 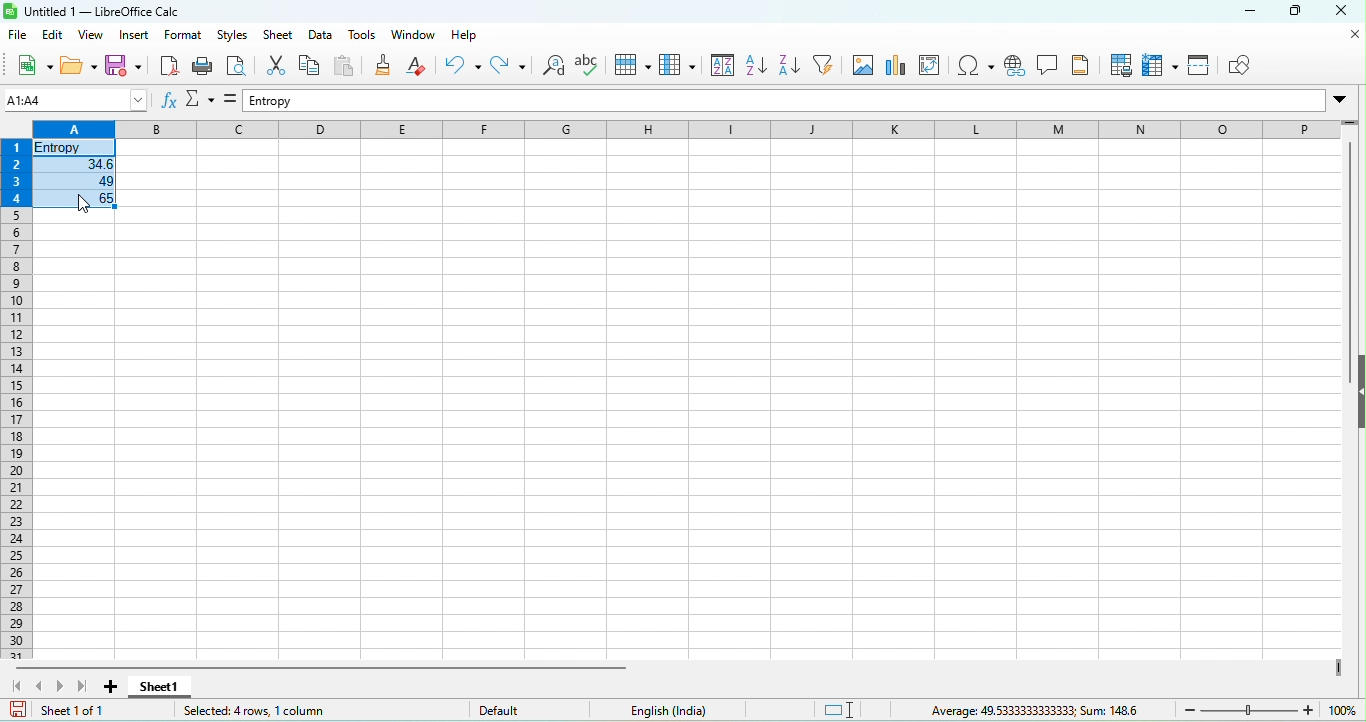 I want to click on sort, so click(x=718, y=65).